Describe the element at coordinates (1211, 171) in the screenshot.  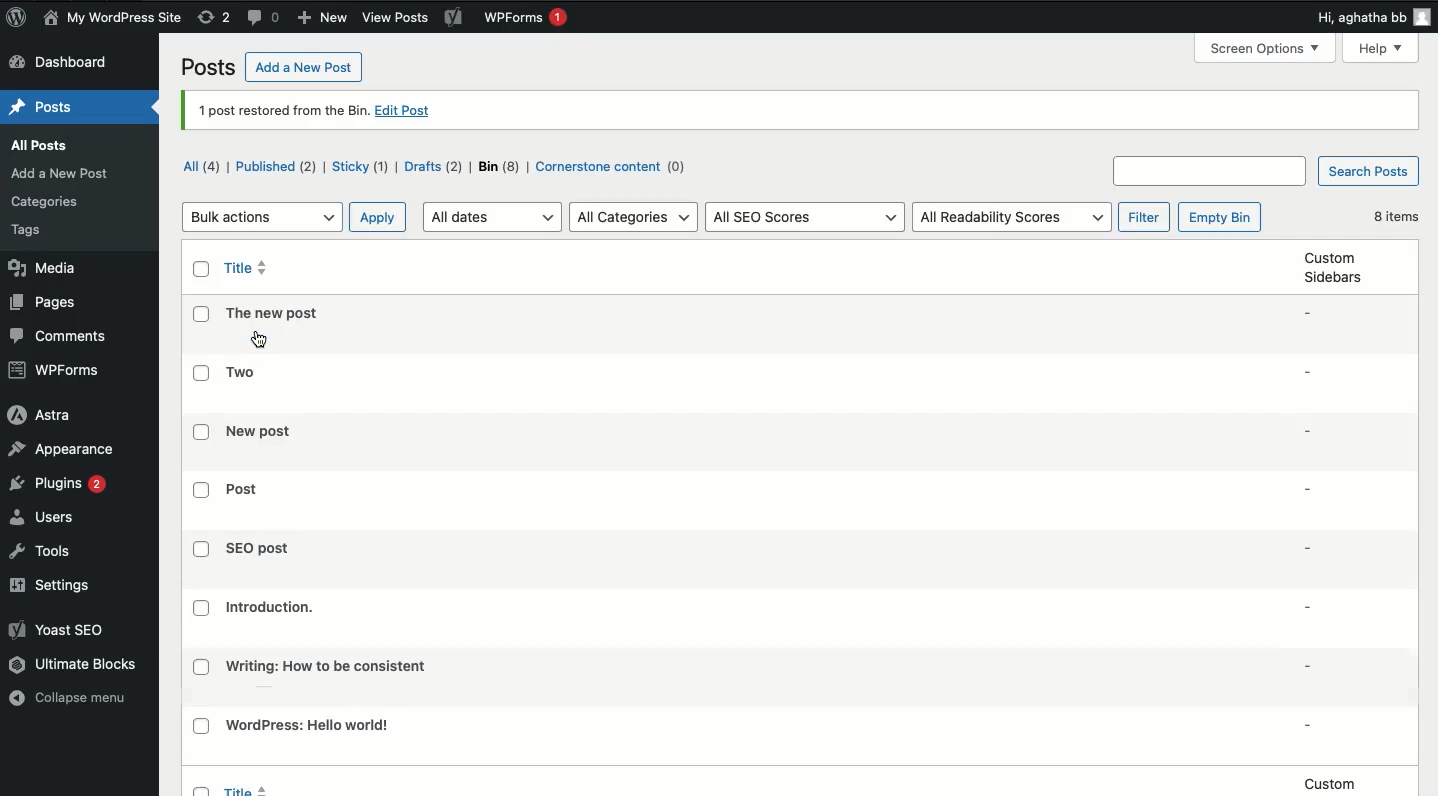
I see `Search` at that location.